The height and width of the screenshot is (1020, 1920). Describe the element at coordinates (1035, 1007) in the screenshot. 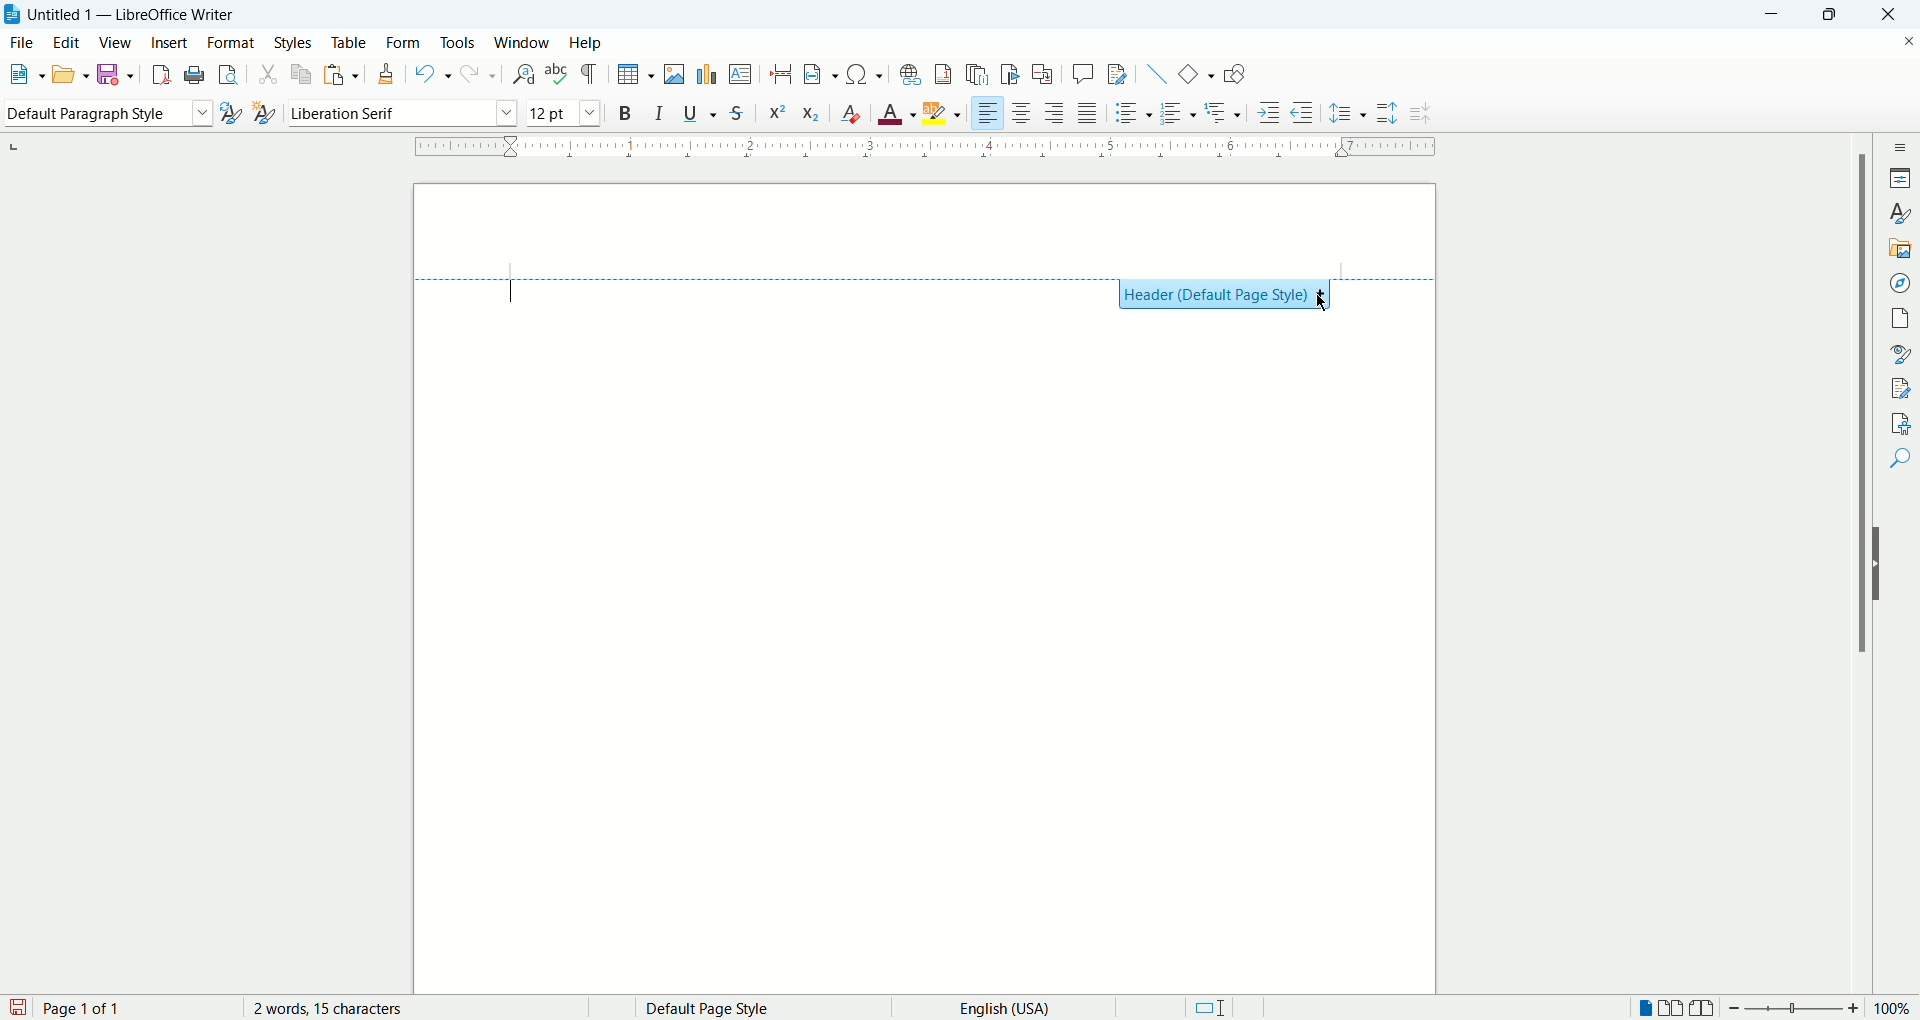

I see `text language` at that location.